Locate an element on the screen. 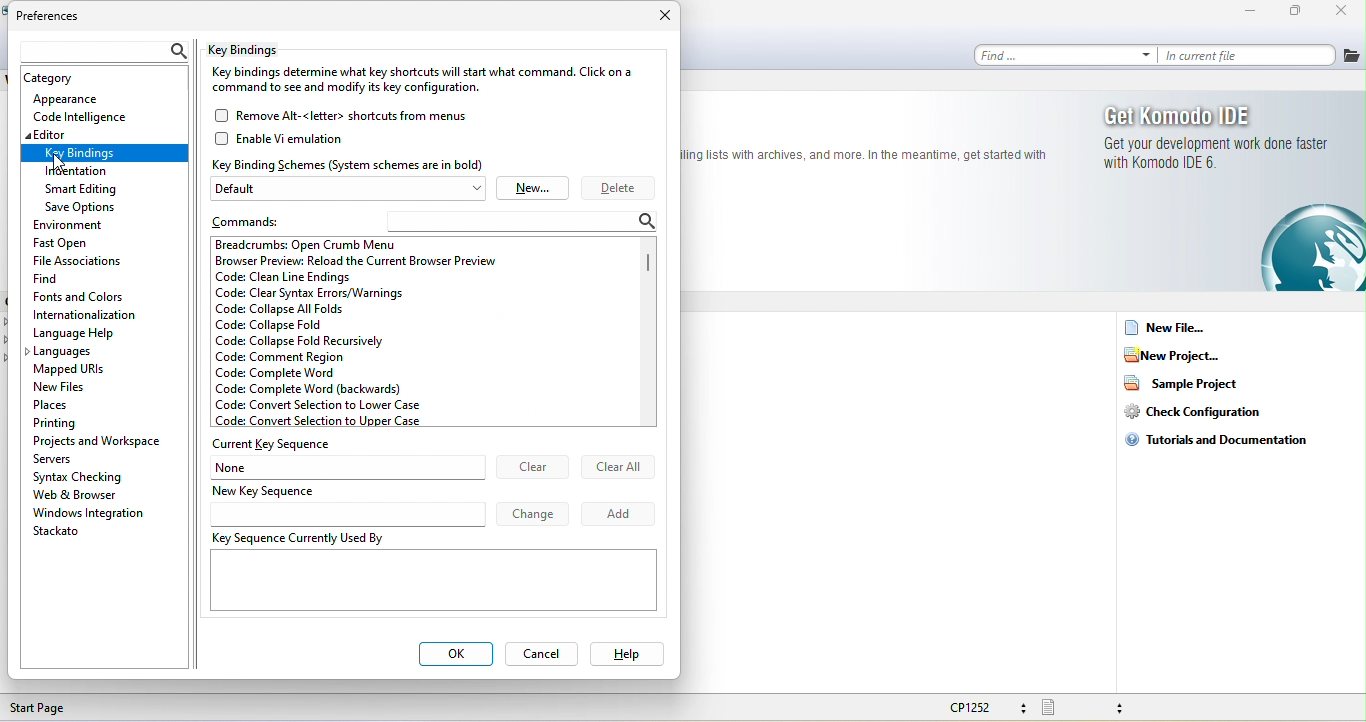 The image size is (1366, 722). help is located at coordinates (625, 653).